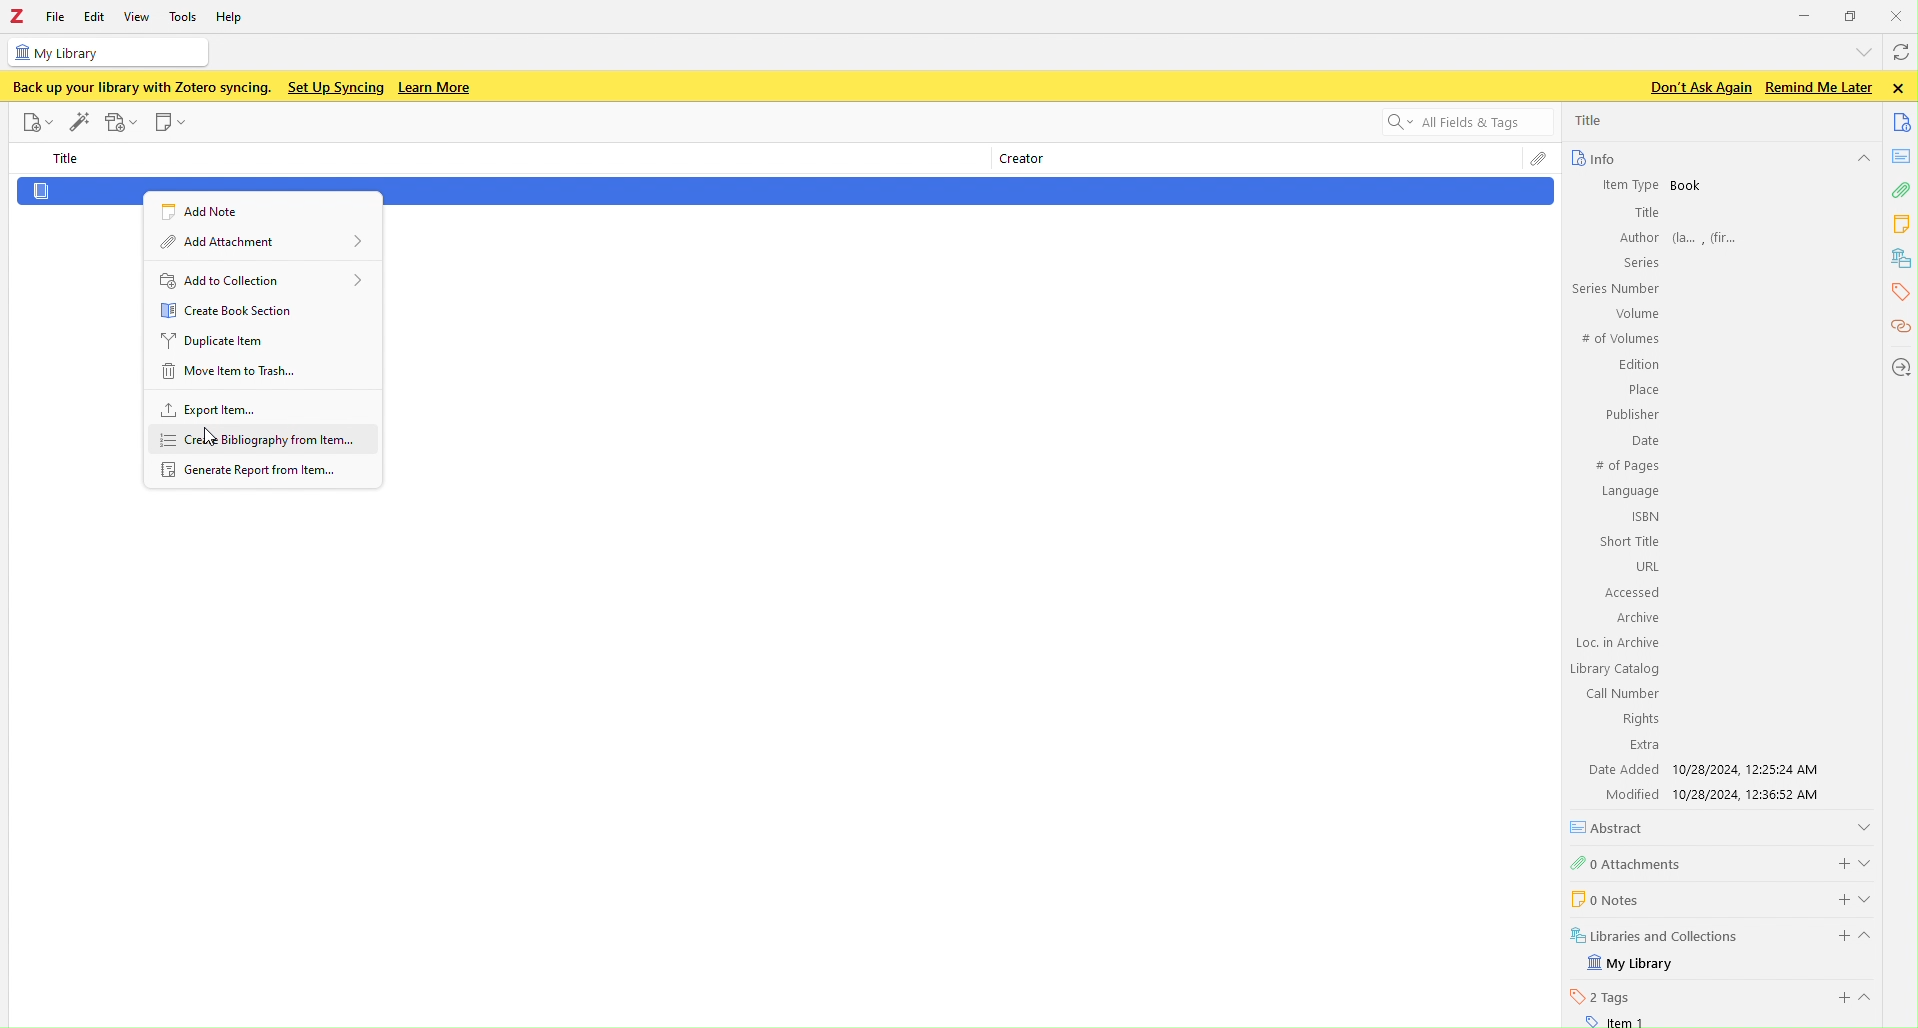 Image resolution: width=1918 pixels, height=1028 pixels. What do you see at coordinates (211, 436) in the screenshot?
I see `cursor` at bounding box center [211, 436].